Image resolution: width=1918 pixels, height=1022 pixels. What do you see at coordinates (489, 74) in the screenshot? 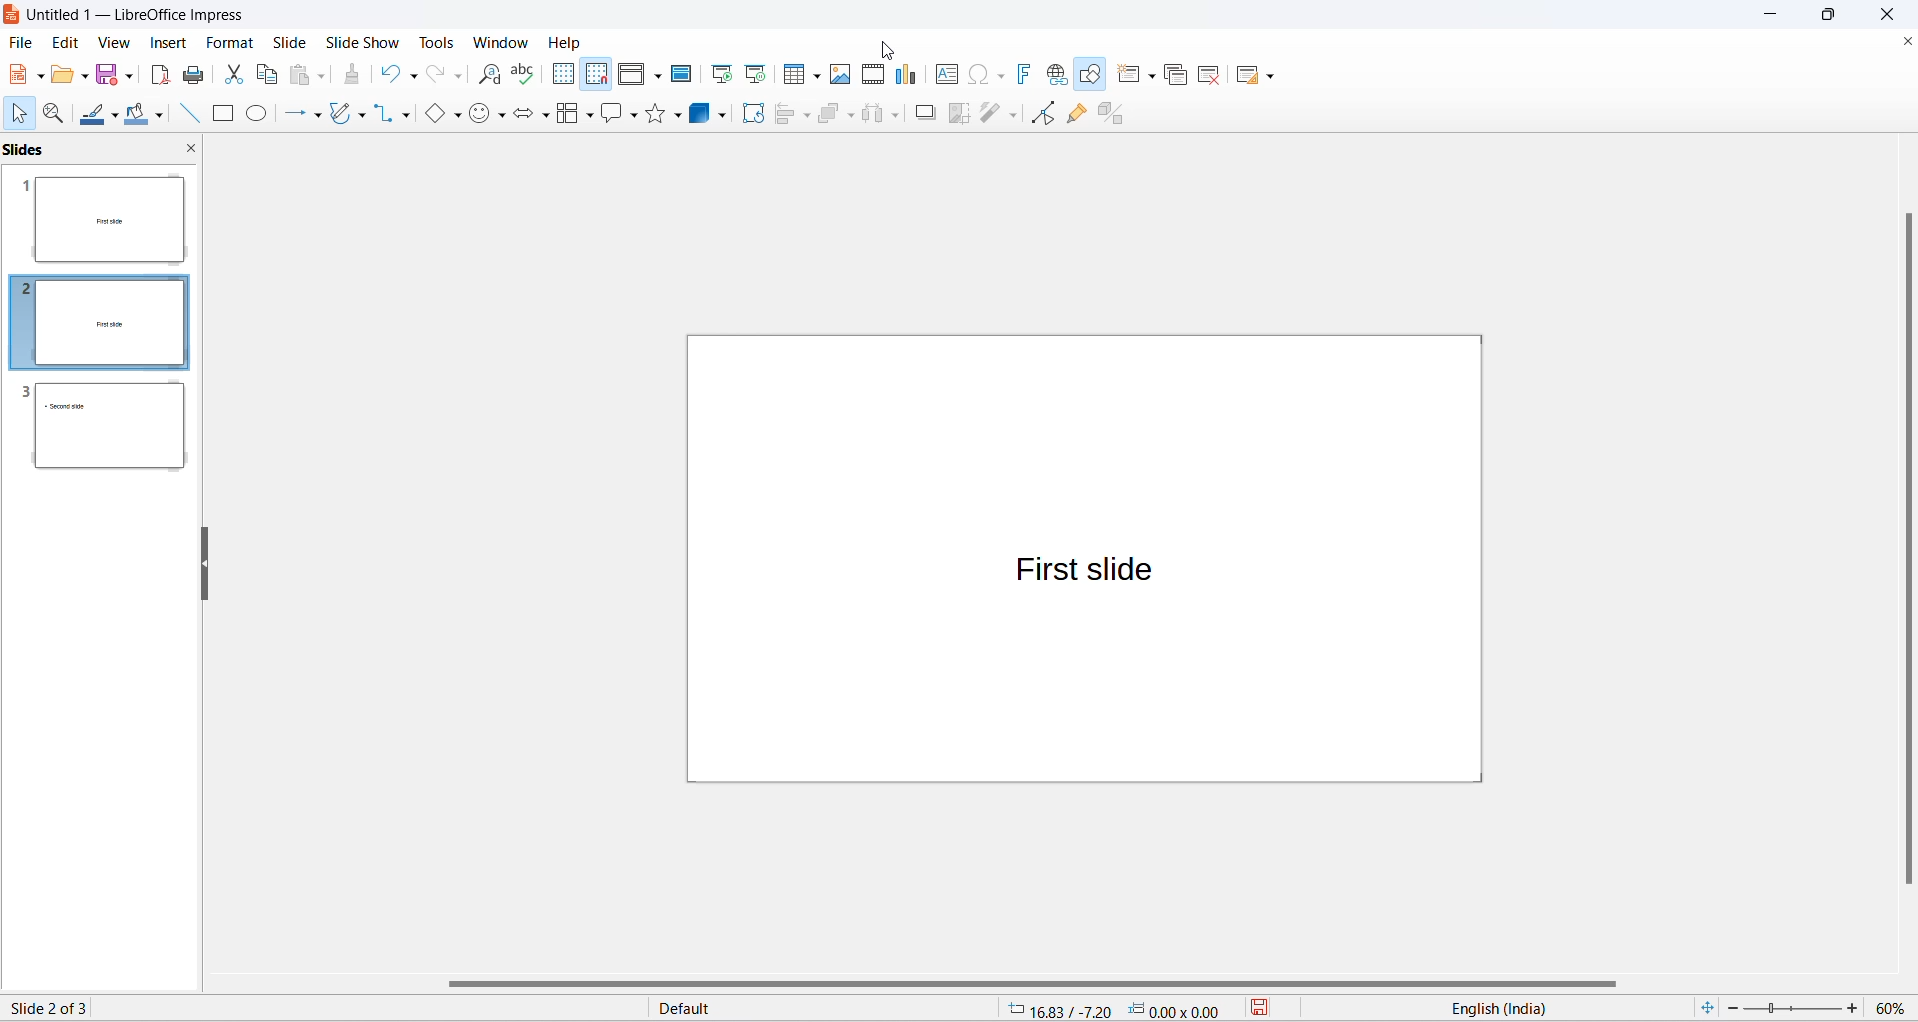
I see `find and replace` at bounding box center [489, 74].